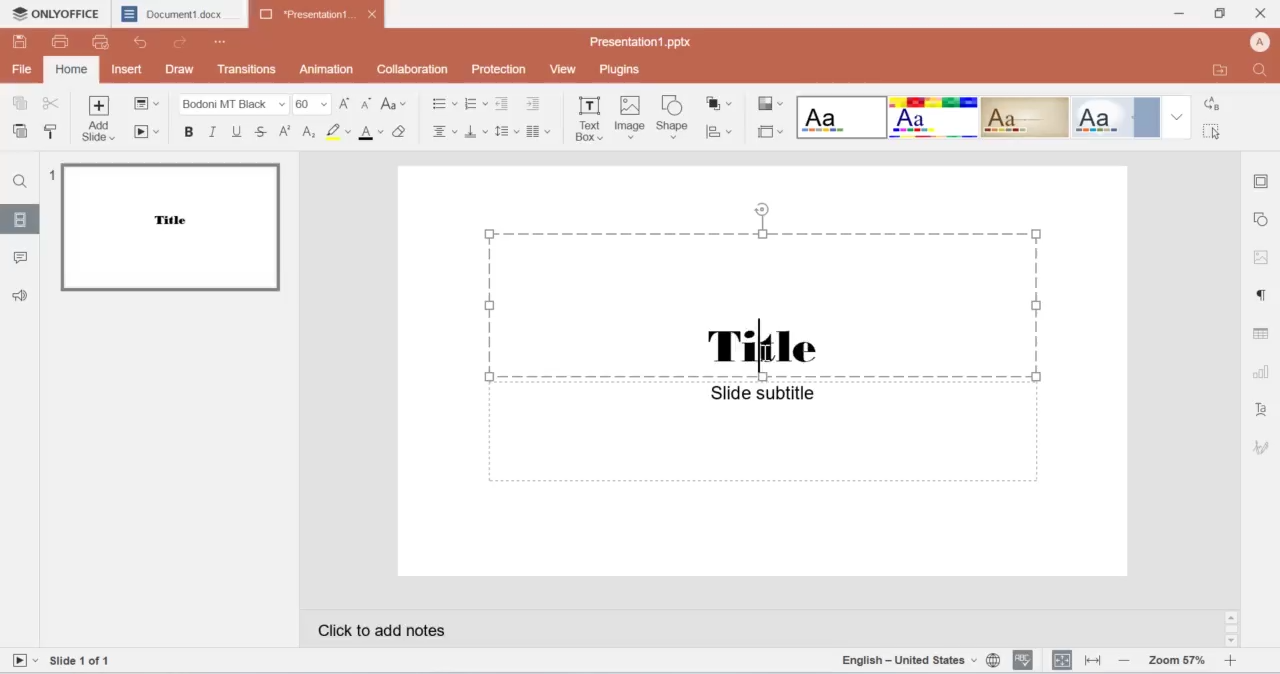 Image resolution: width=1280 pixels, height=674 pixels. Describe the element at coordinates (1232, 629) in the screenshot. I see `scroll bar` at that location.